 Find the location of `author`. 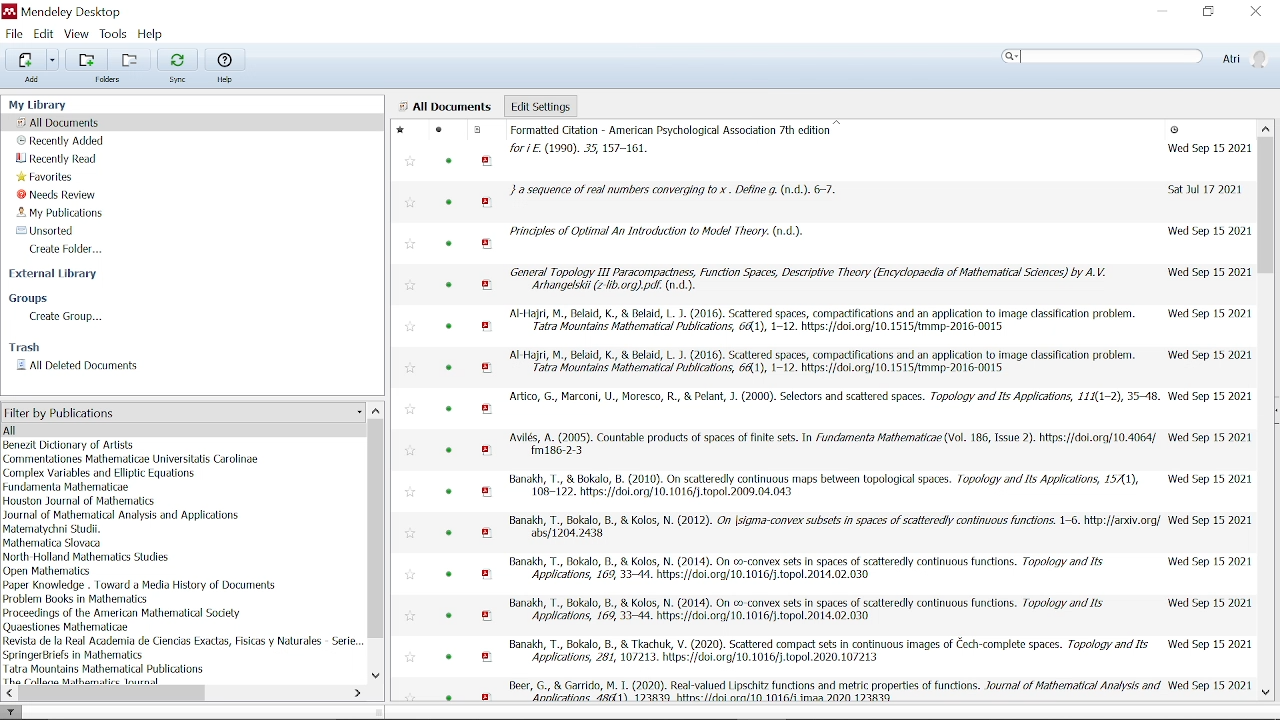

author is located at coordinates (87, 556).